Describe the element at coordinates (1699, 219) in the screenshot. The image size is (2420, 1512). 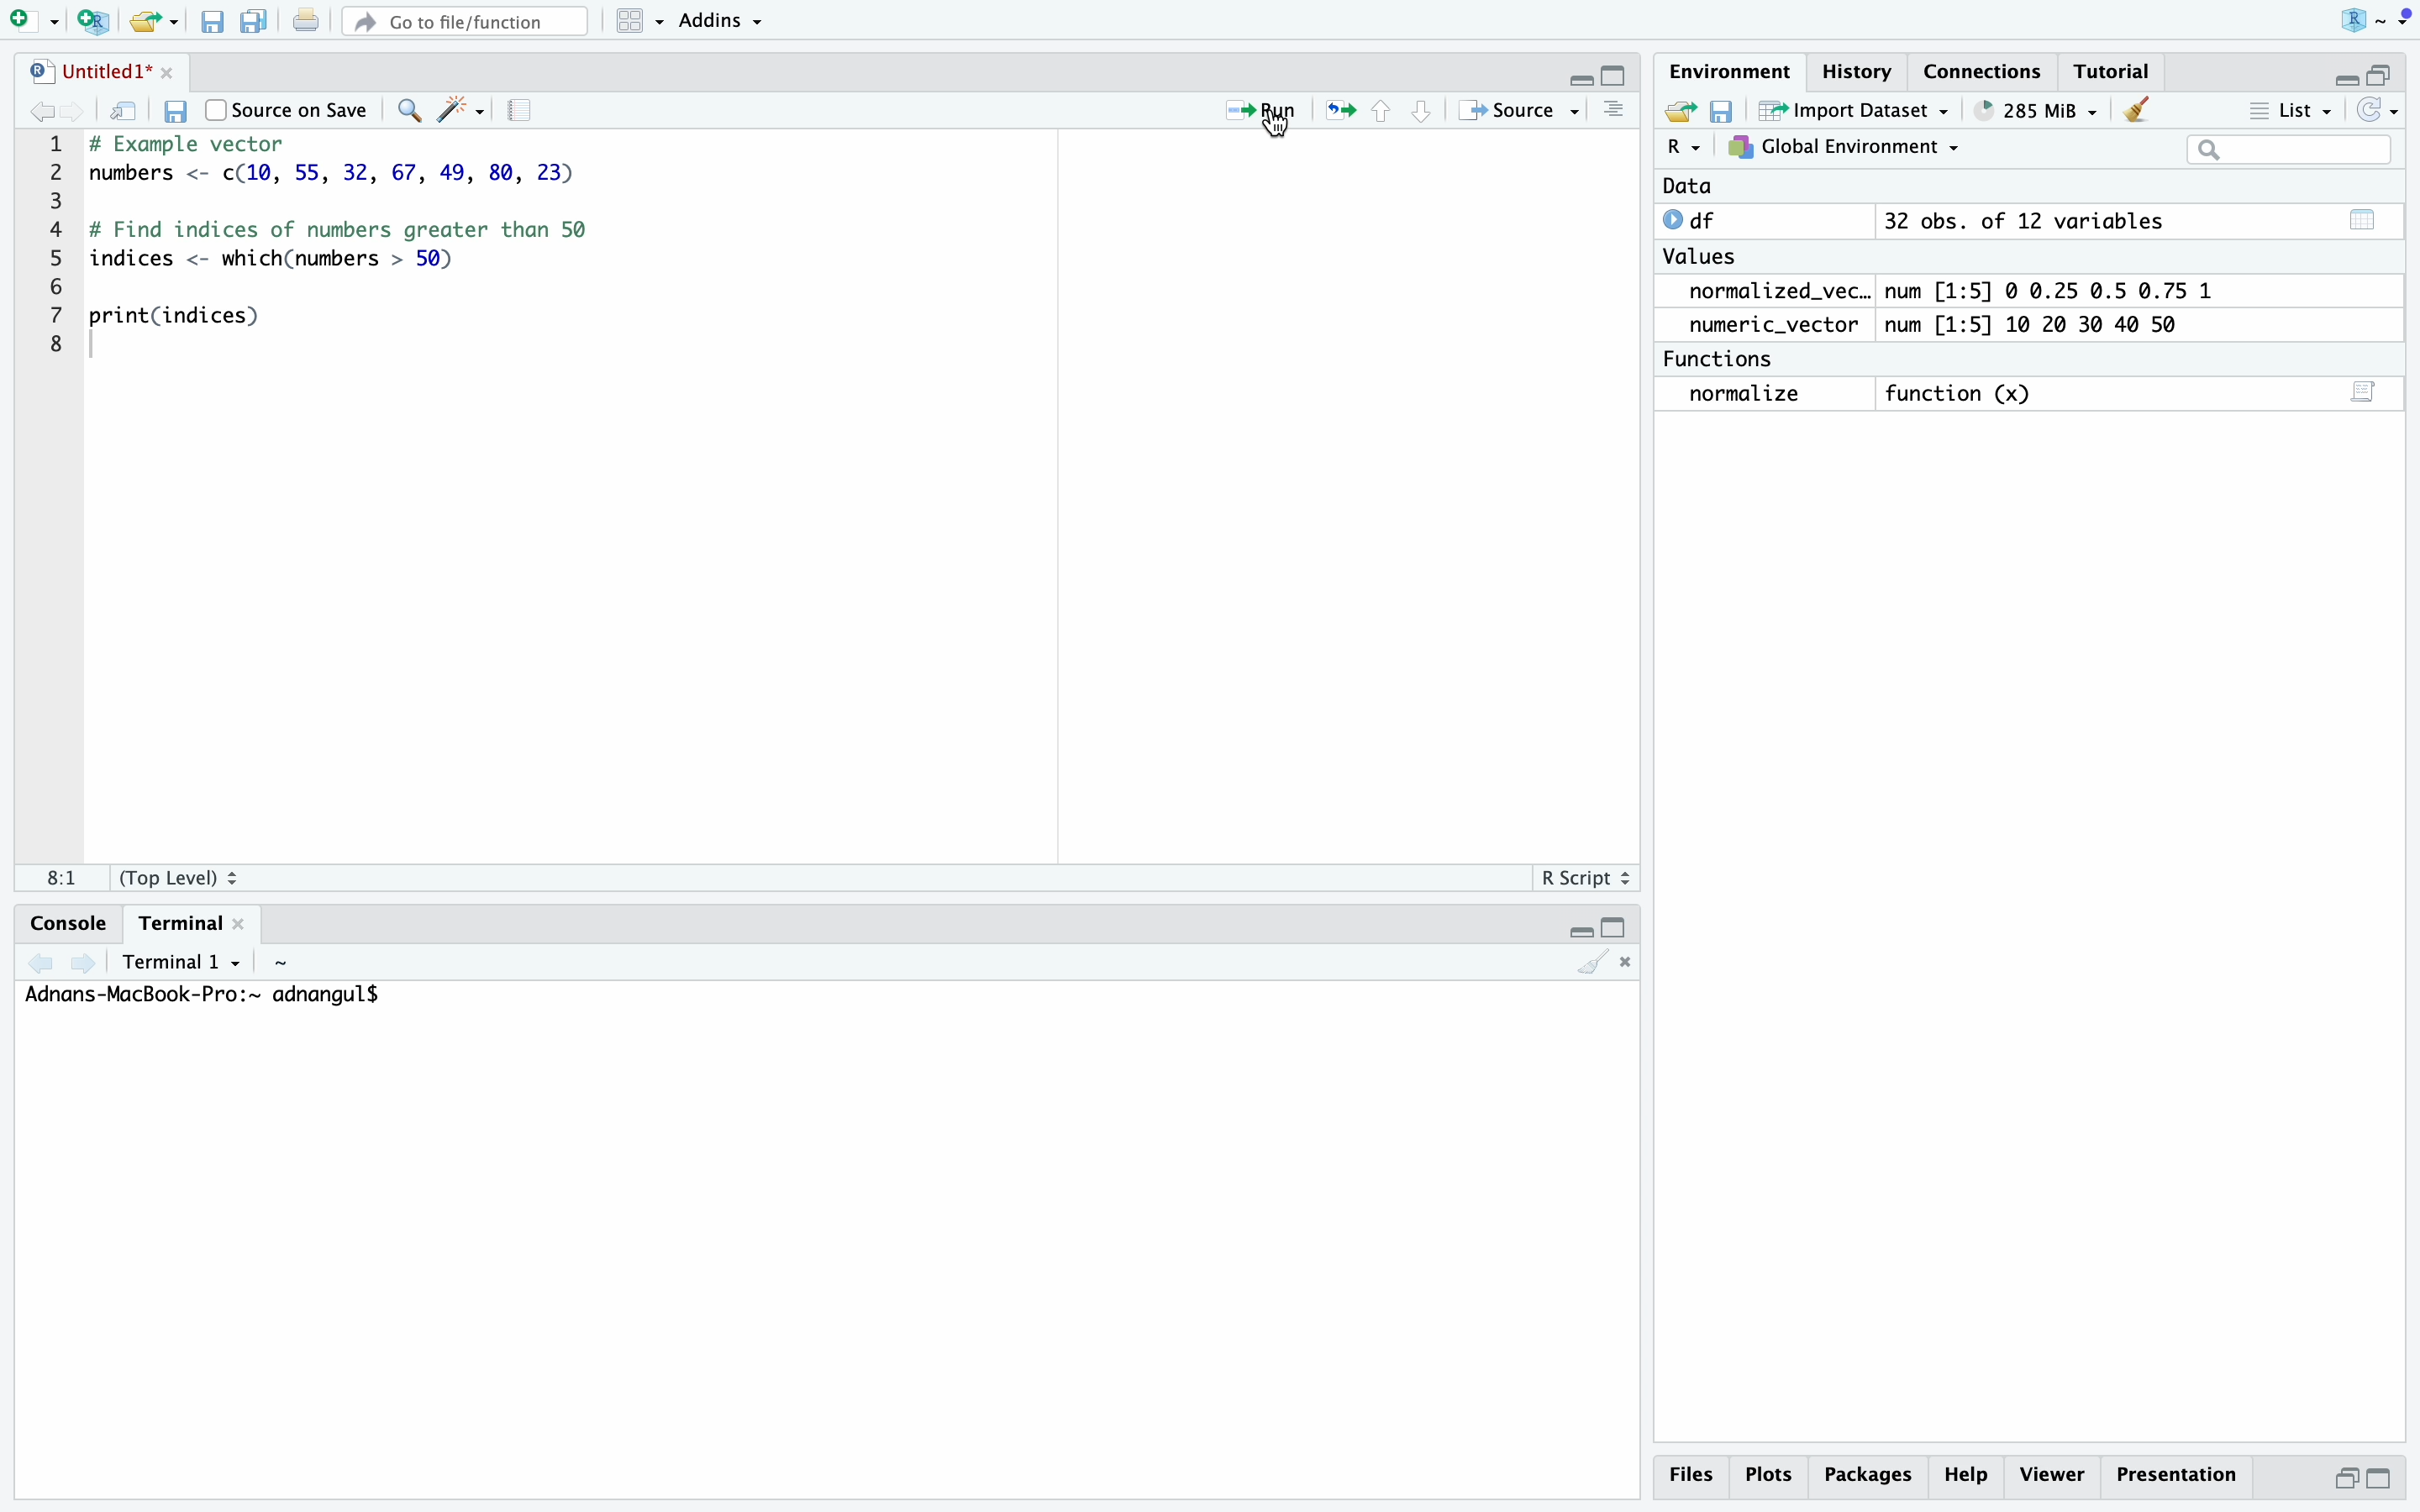
I see `0 df` at that location.